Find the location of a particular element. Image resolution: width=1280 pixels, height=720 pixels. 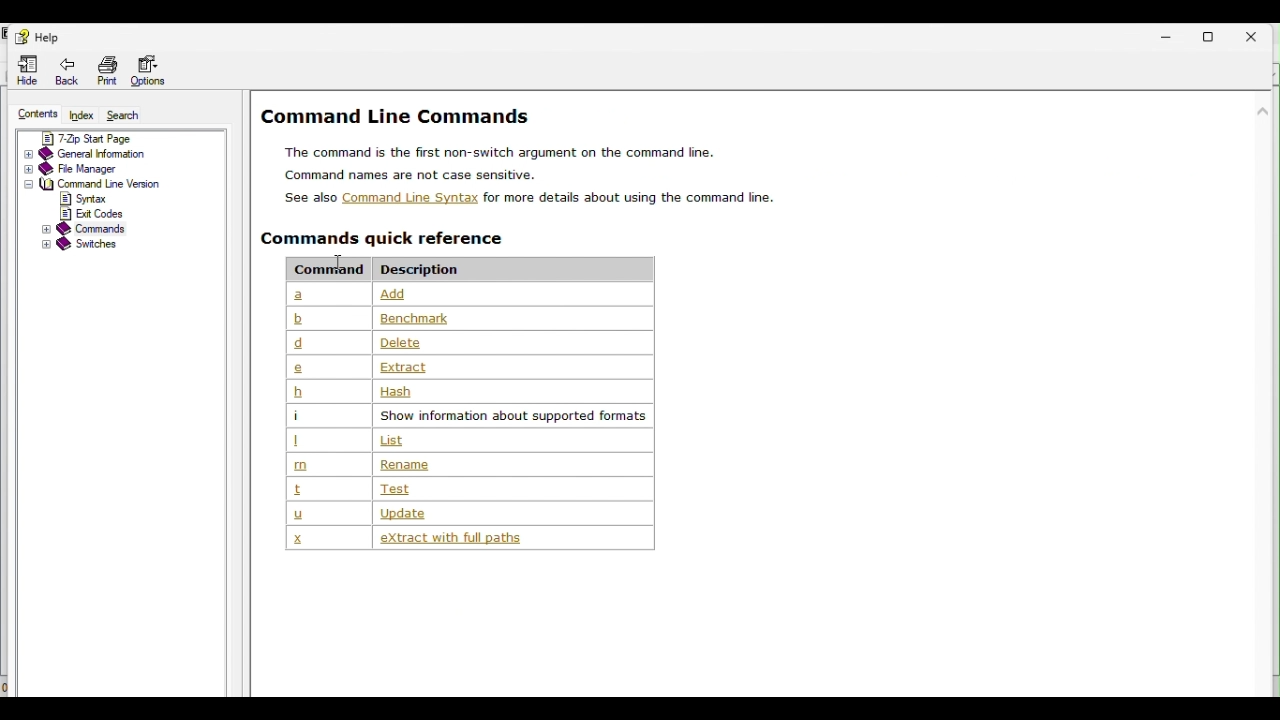

description is located at coordinates (404, 342).